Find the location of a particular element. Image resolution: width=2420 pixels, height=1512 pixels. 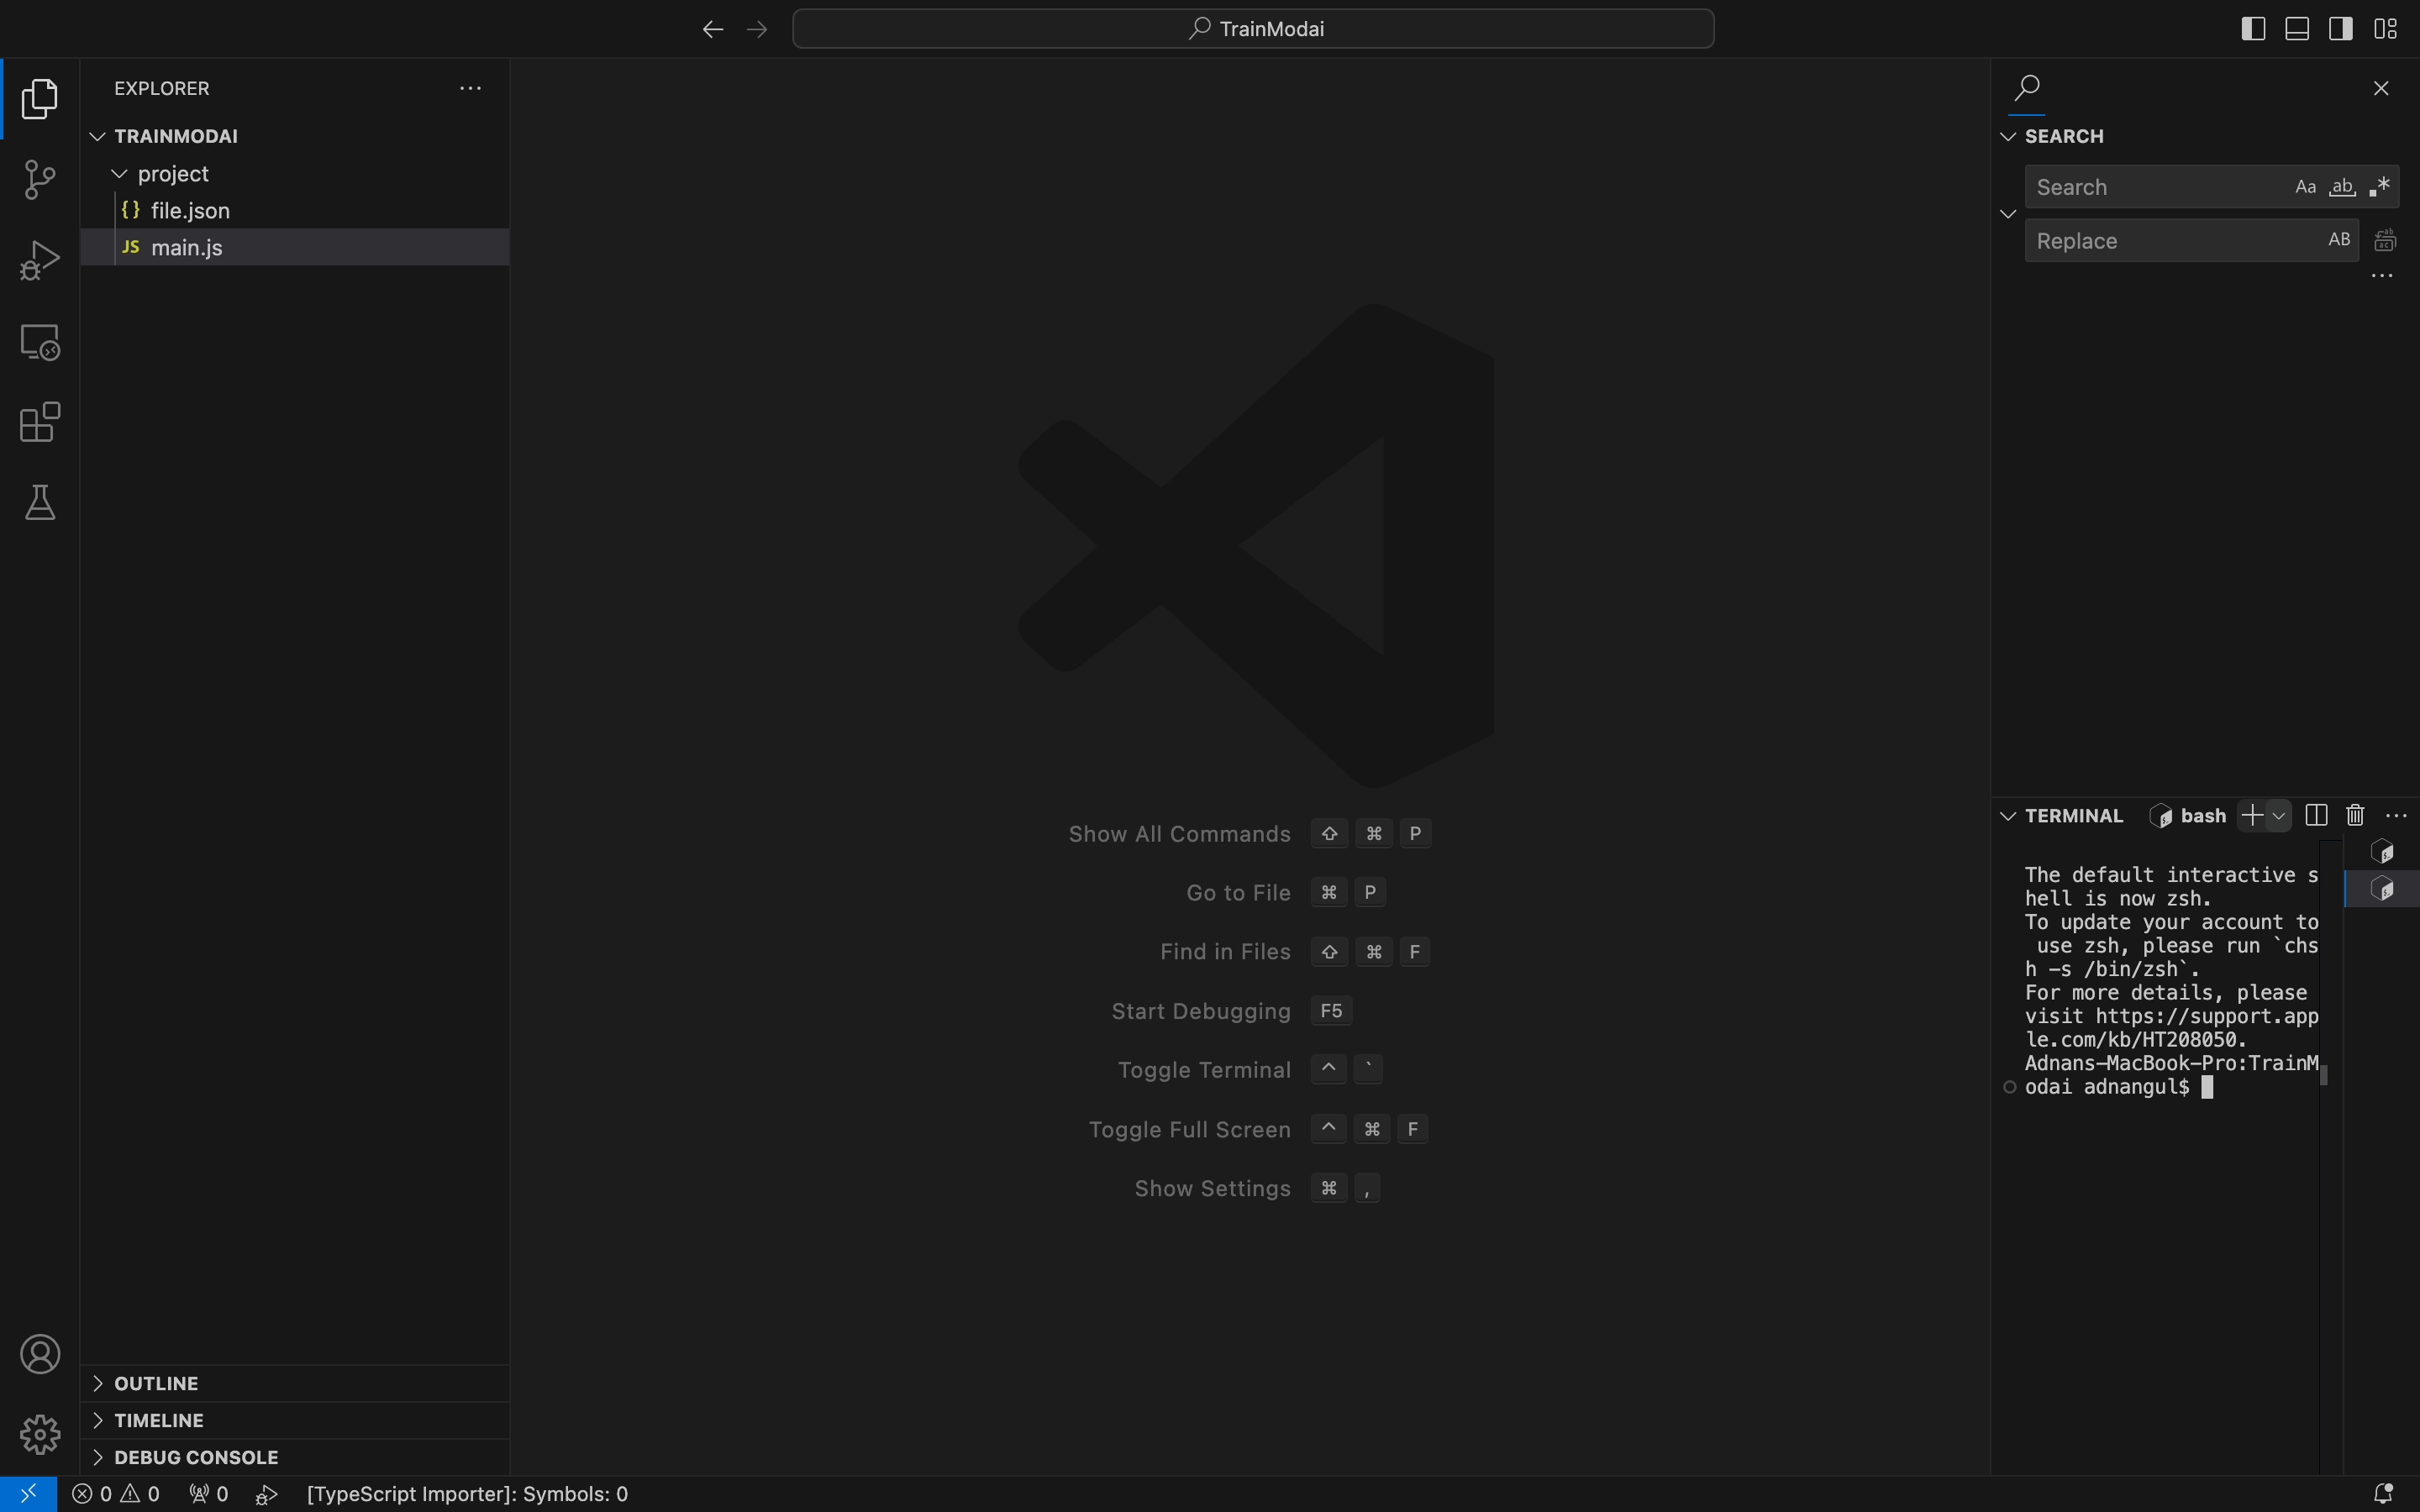

Logo is located at coordinates (1263, 534).